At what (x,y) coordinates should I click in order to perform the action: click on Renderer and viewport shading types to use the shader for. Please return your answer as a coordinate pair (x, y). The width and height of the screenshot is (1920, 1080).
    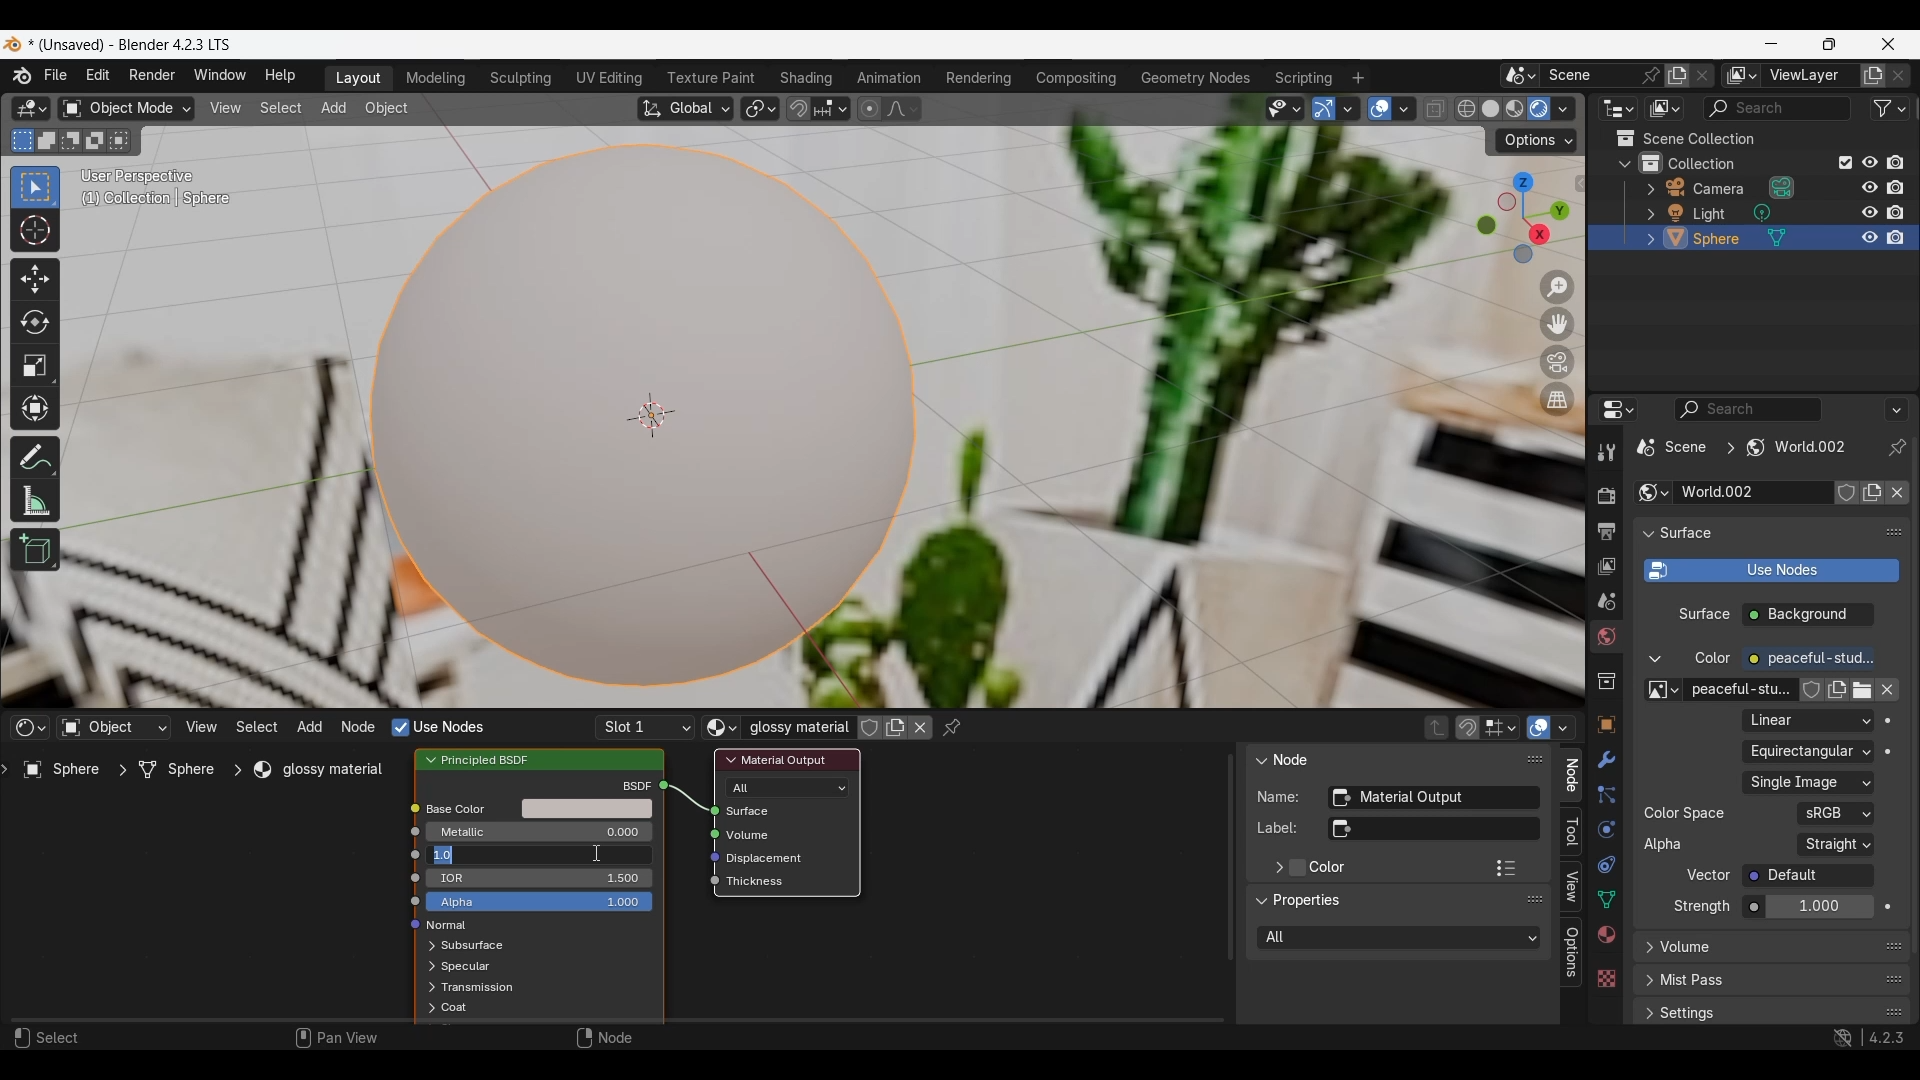
    Looking at the image, I should click on (788, 787).